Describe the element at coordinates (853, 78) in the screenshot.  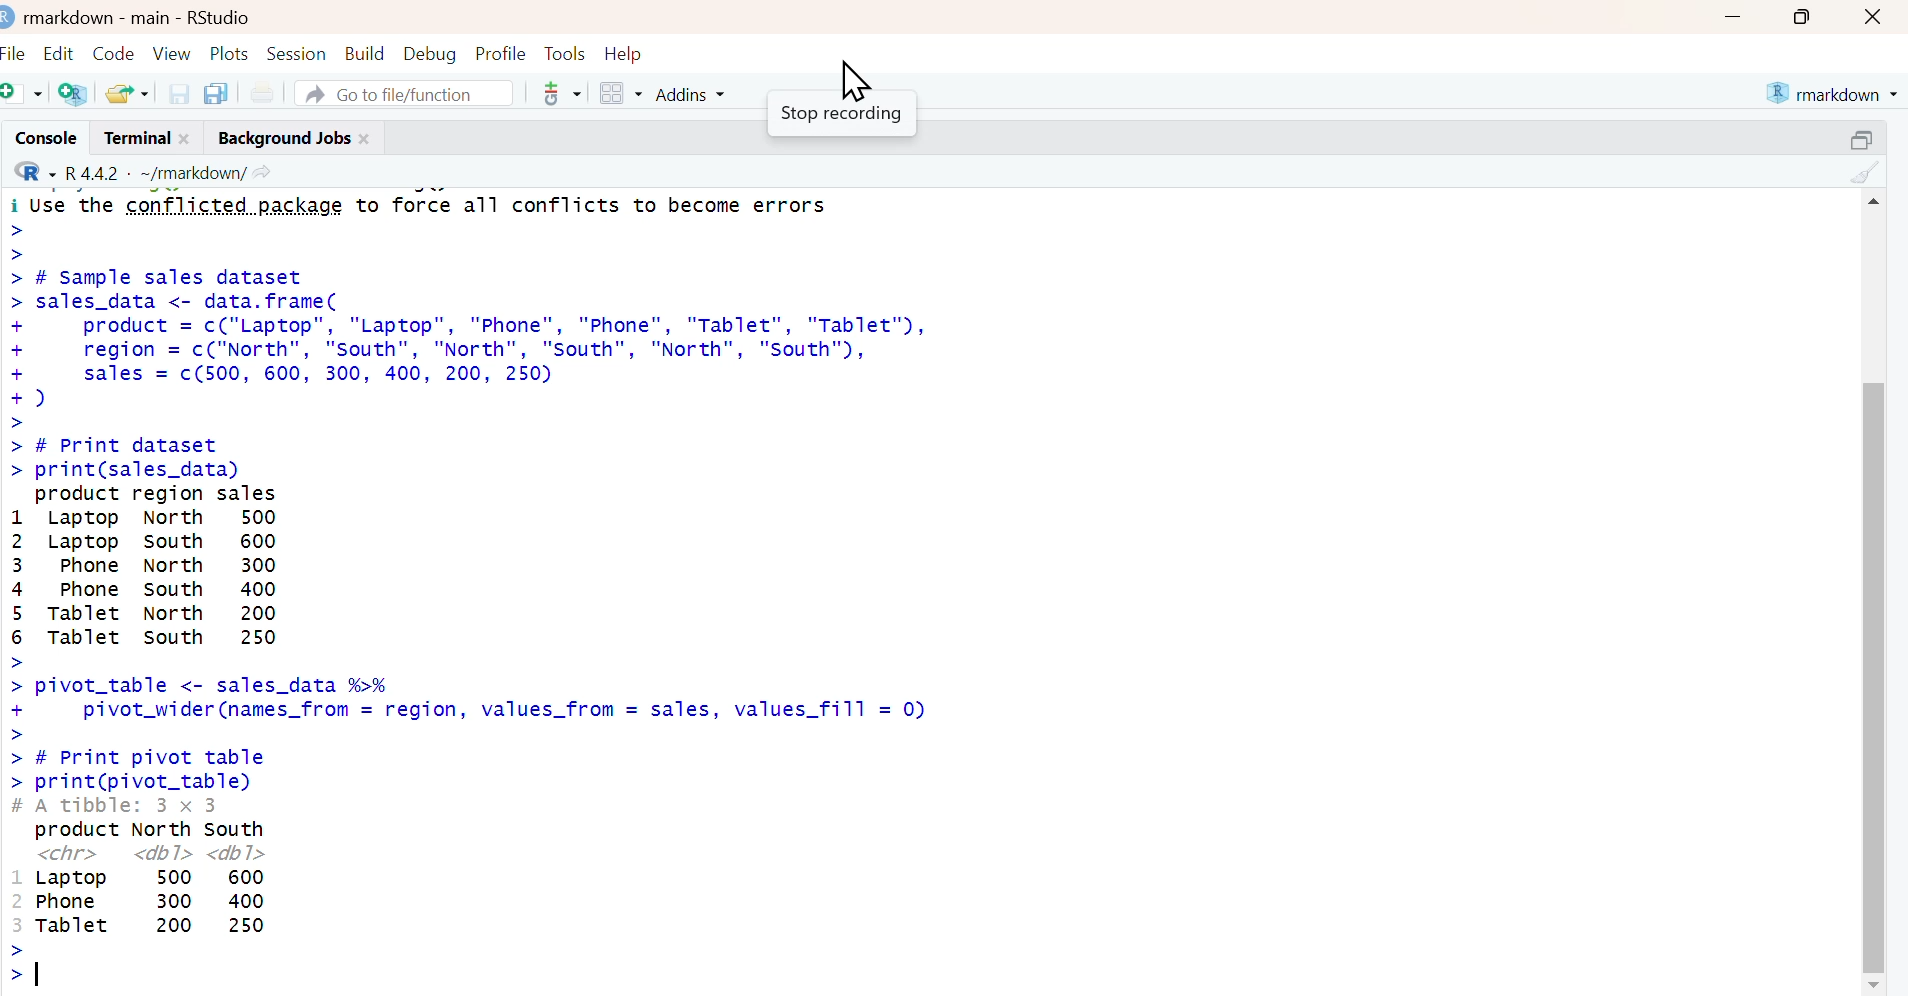
I see `cursor` at that location.